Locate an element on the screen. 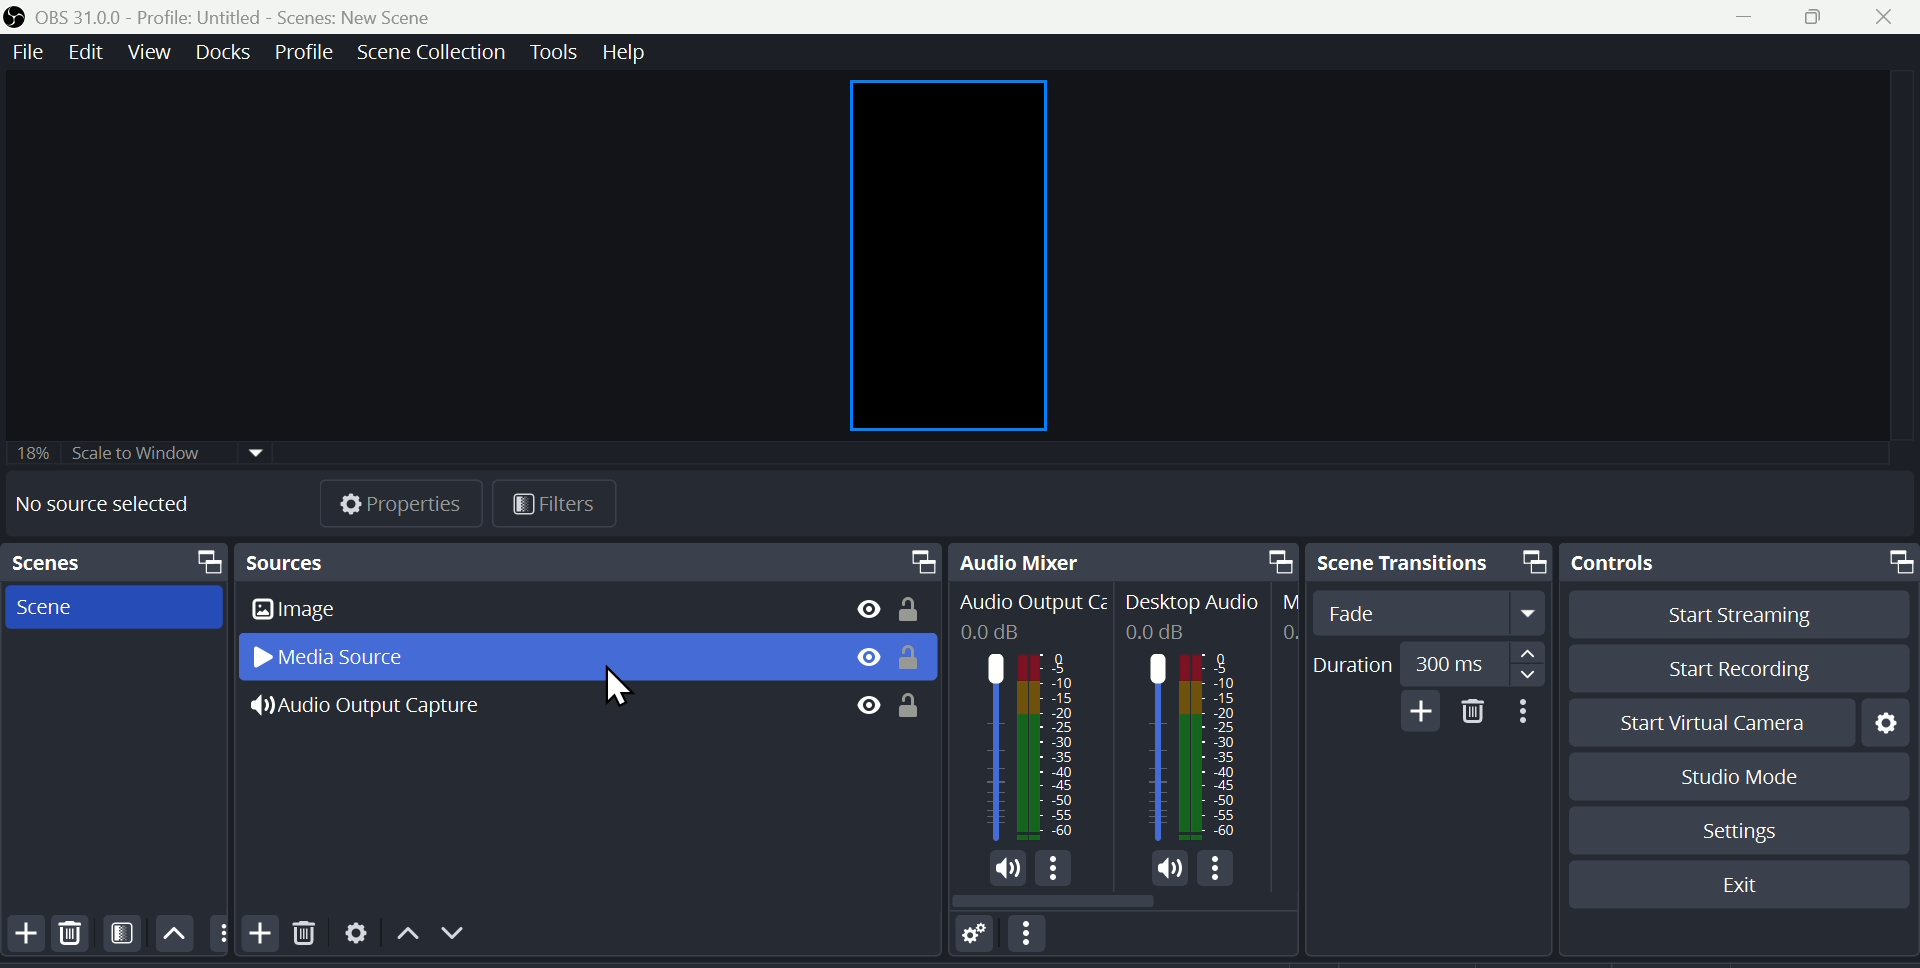  Edit is located at coordinates (89, 53).